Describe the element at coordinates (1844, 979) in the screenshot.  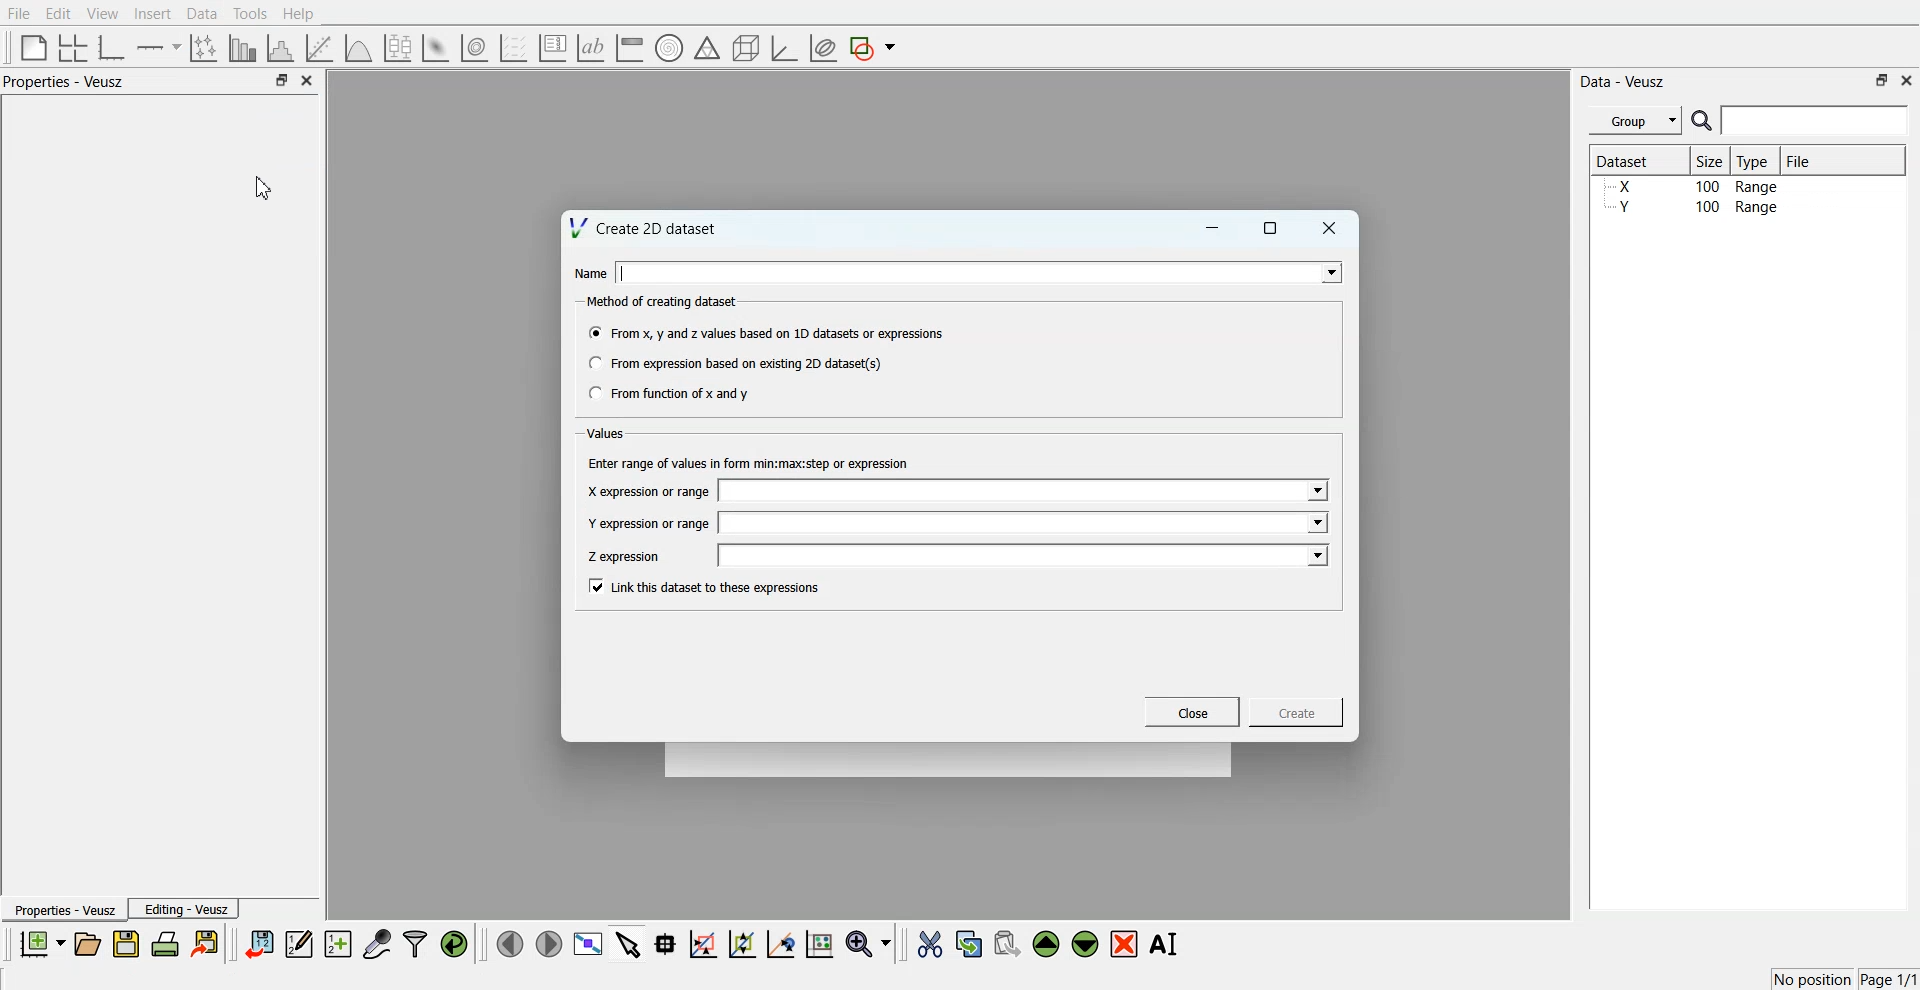
I see `No position Page 1/1` at that location.